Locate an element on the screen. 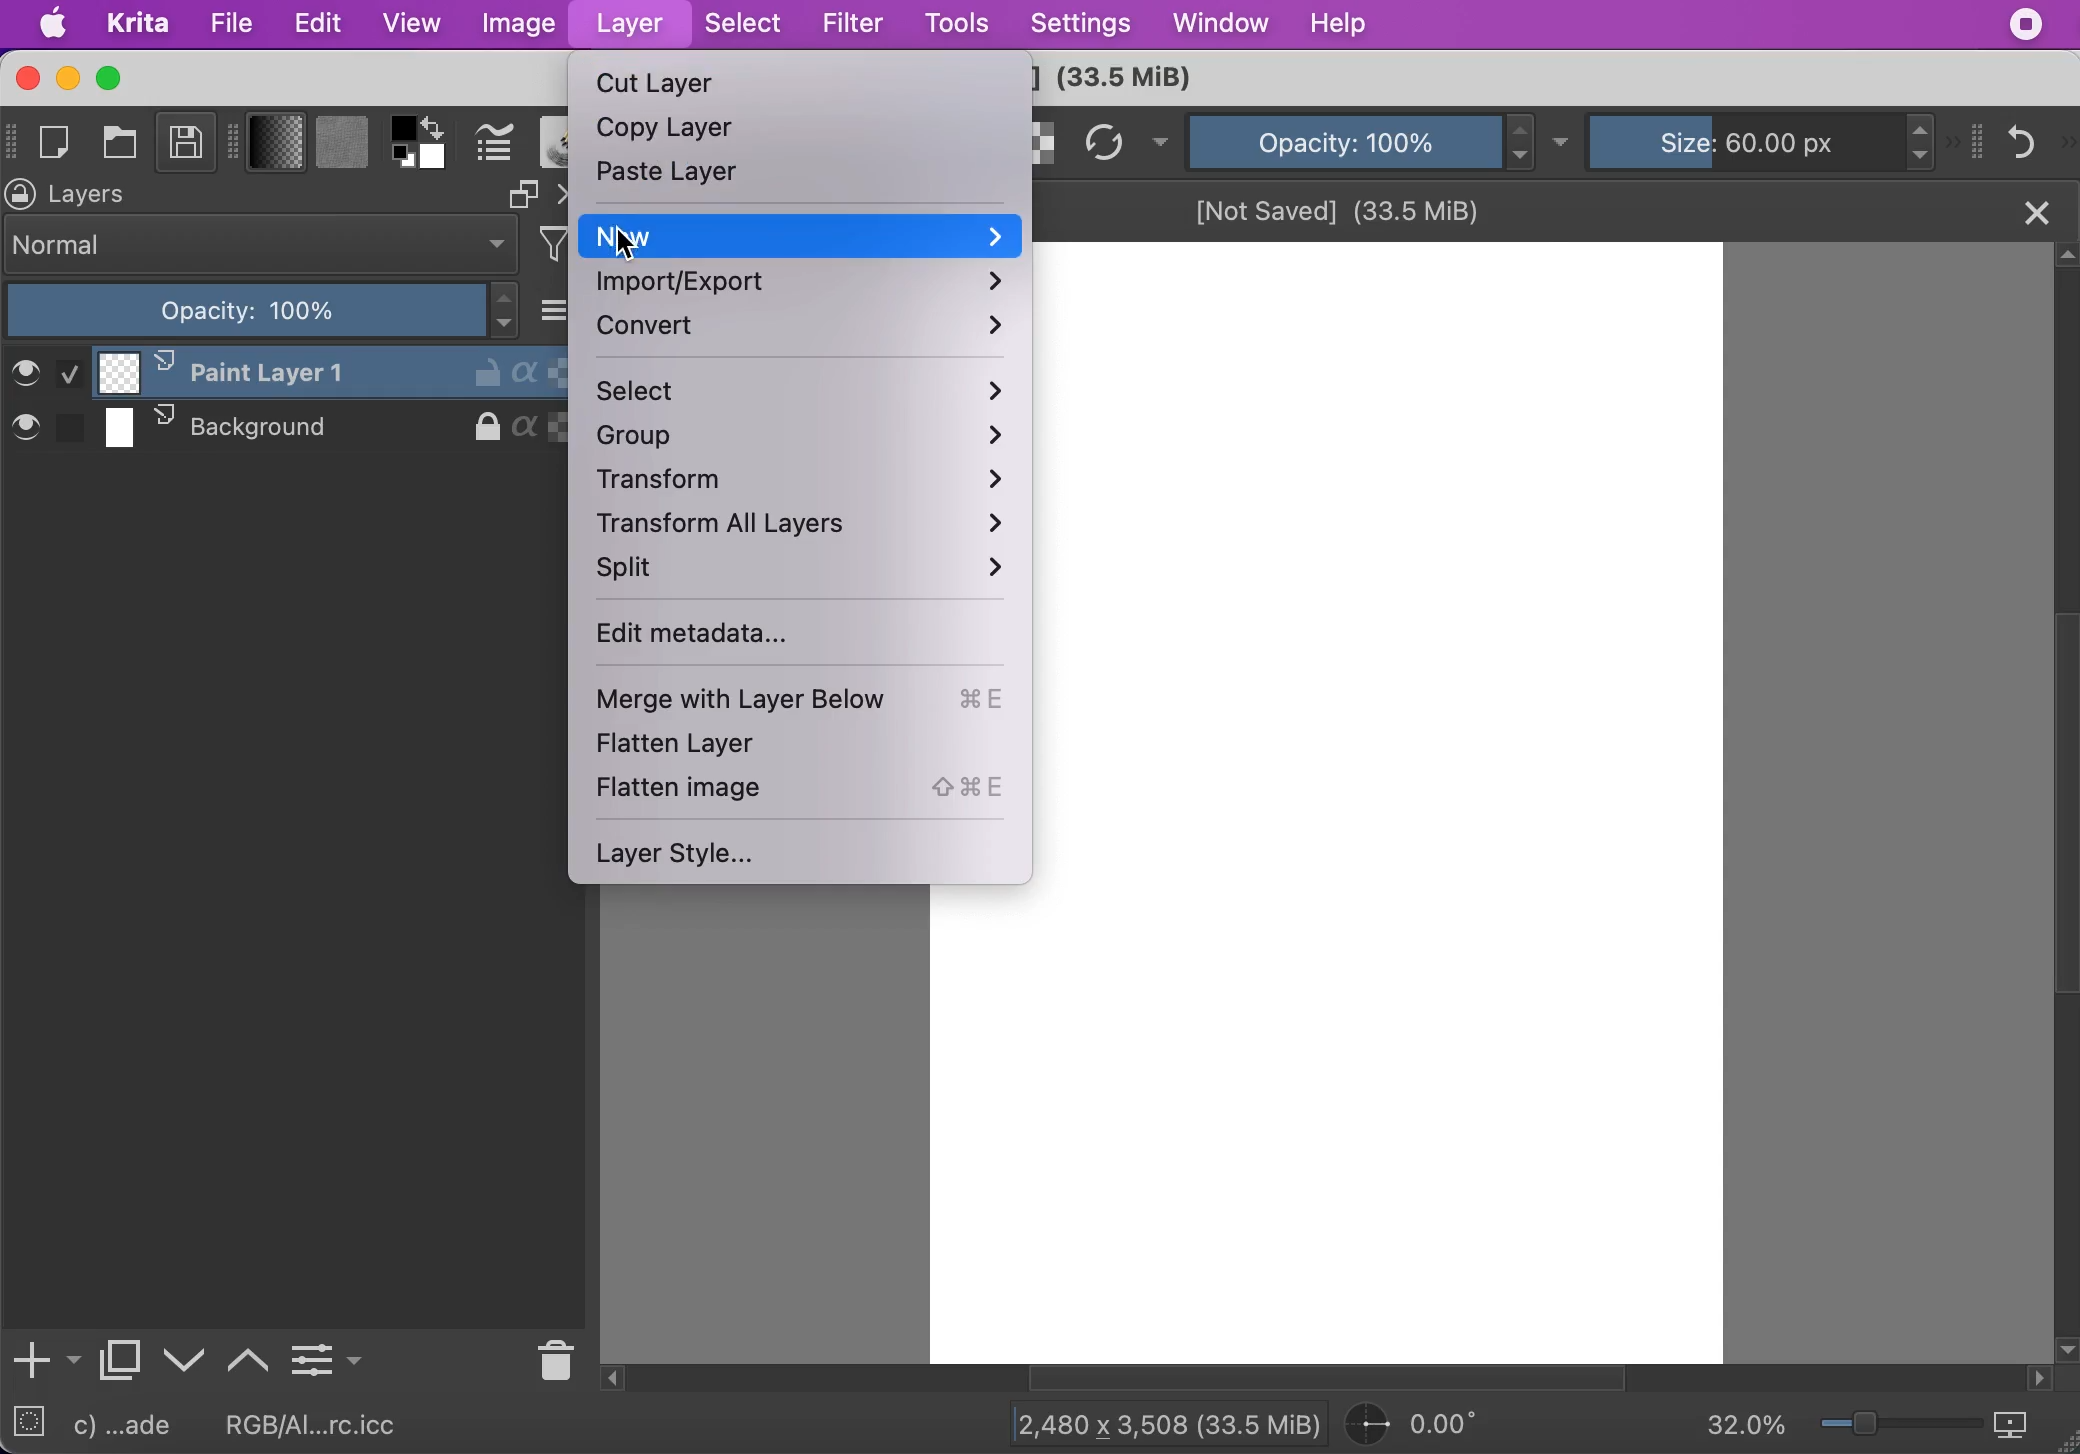 Image resolution: width=2080 pixels, height=1454 pixels. set foreground color is located at coordinates (404, 127).